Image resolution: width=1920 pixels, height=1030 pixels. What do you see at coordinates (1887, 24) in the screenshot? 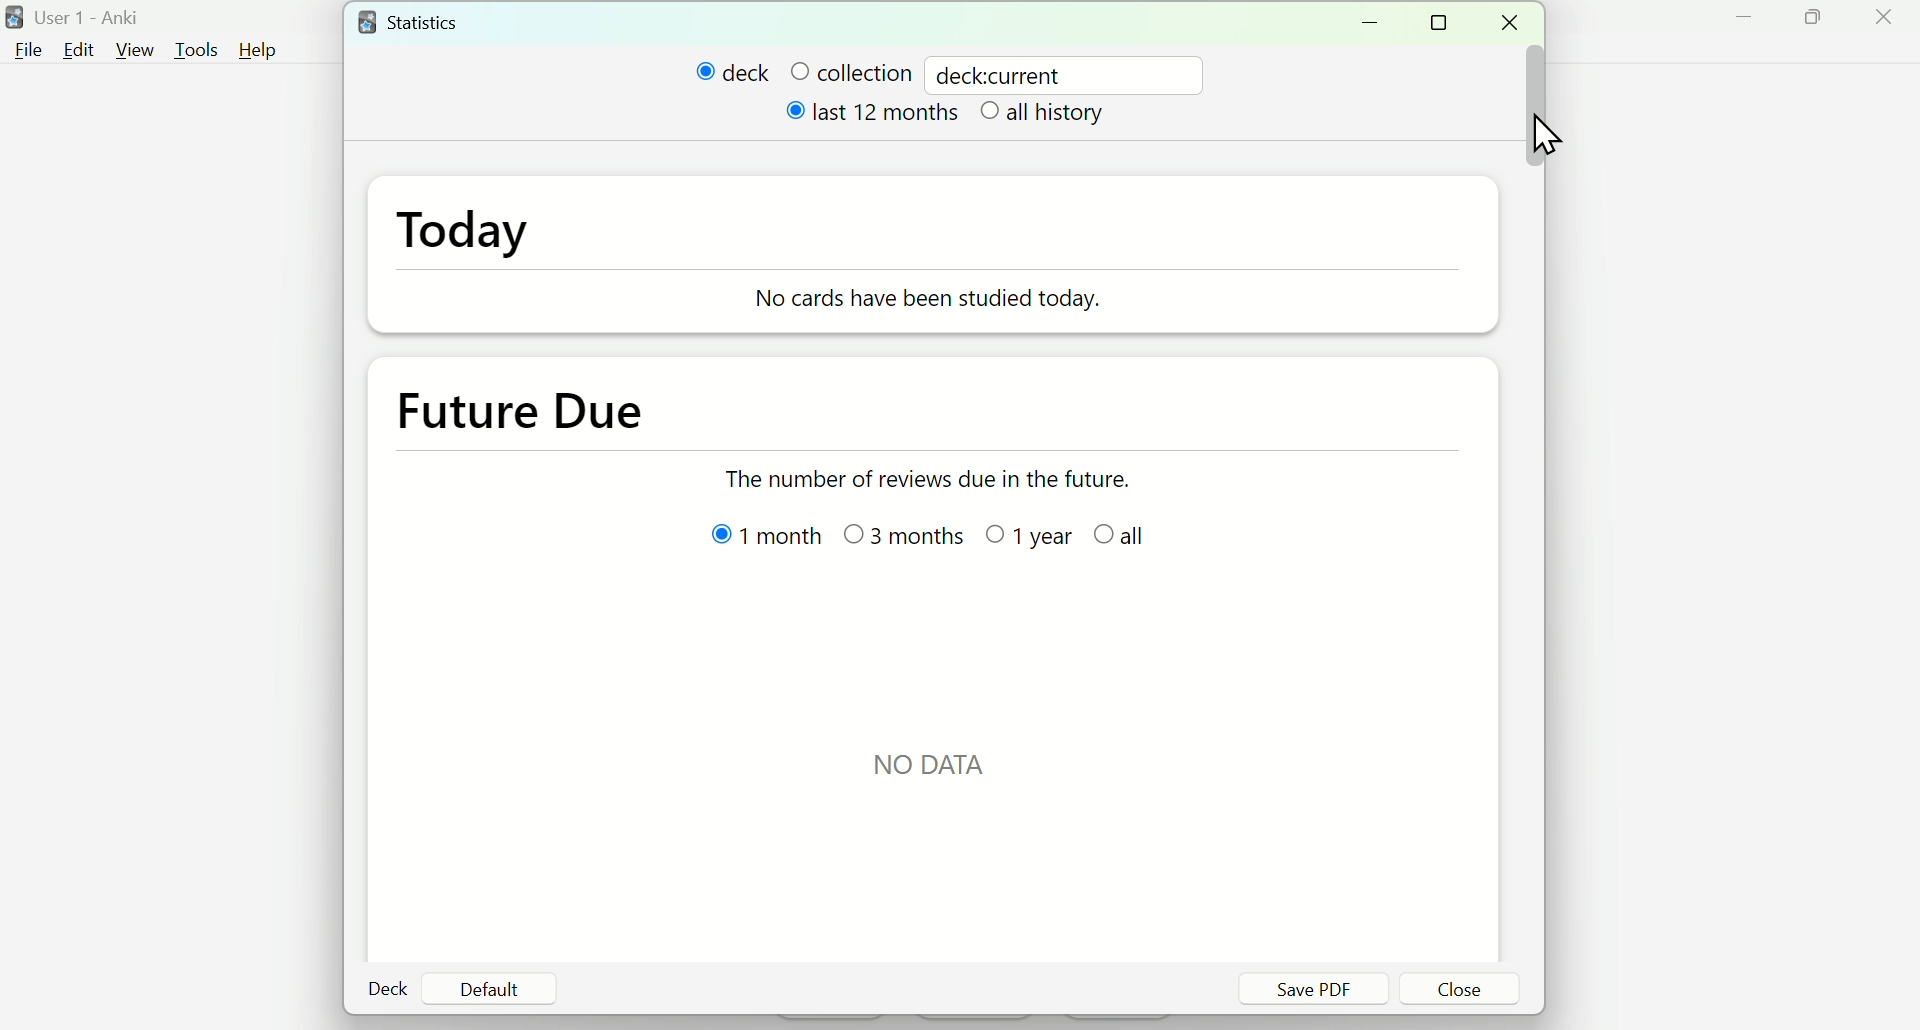
I see `Close` at bounding box center [1887, 24].